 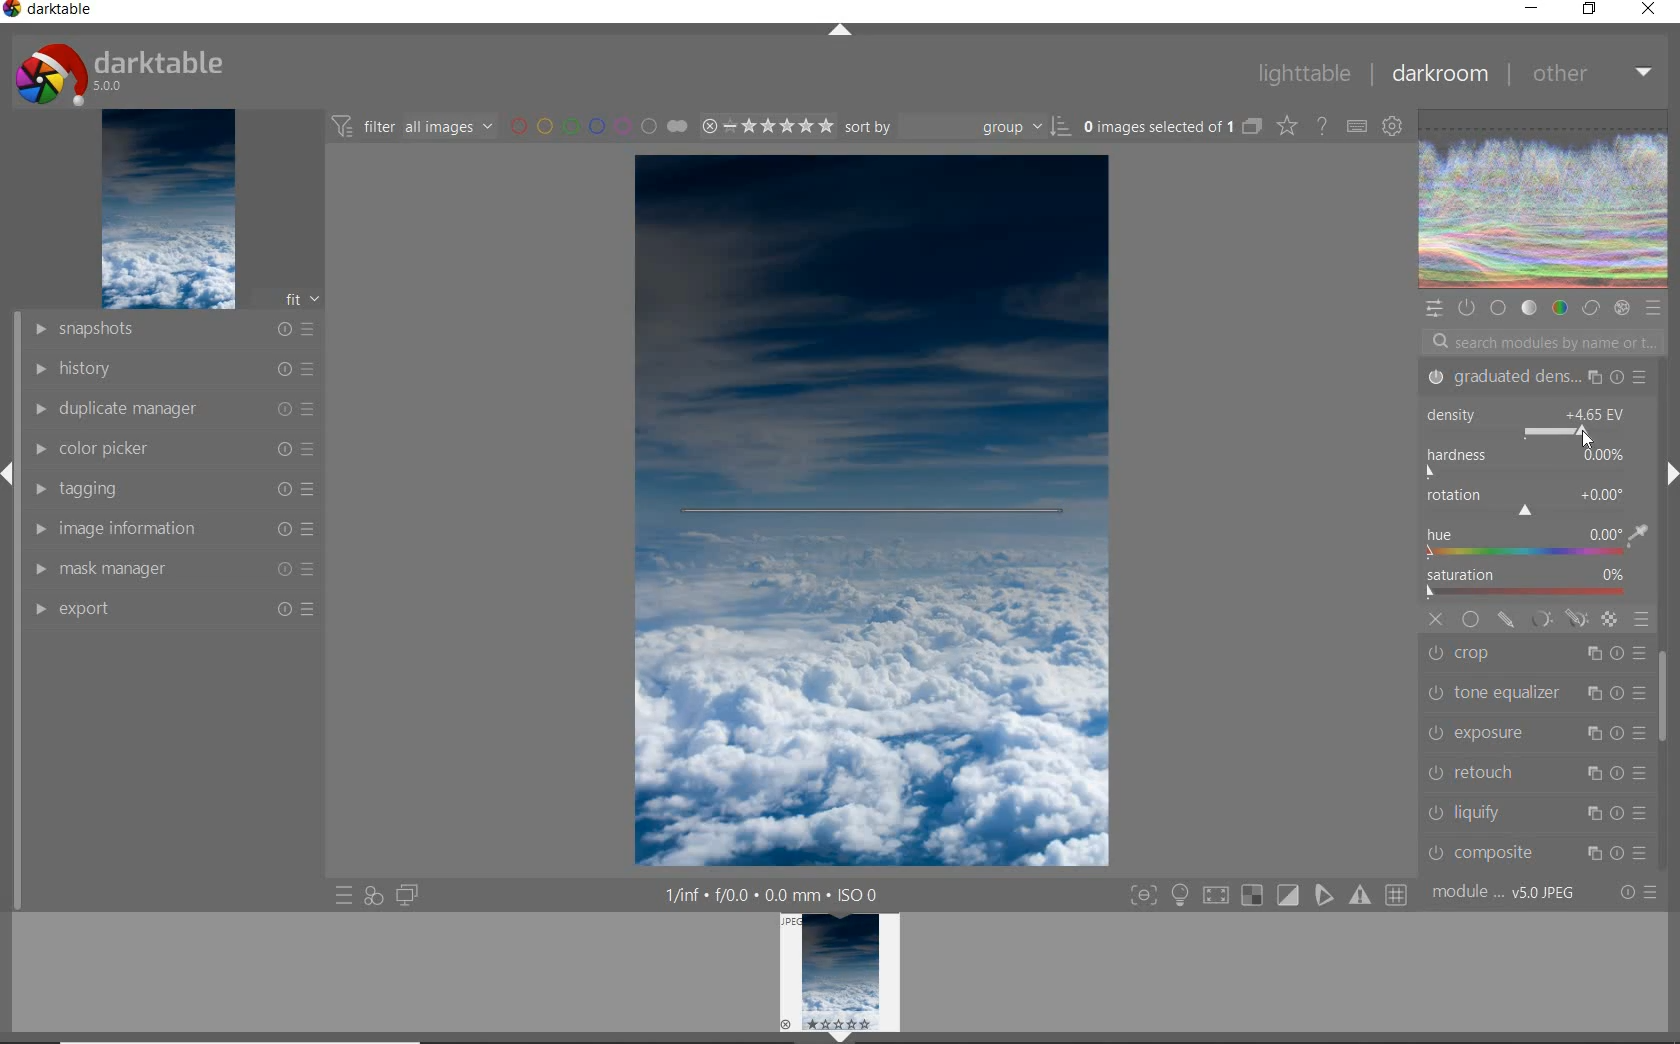 What do you see at coordinates (1438, 74) in the screenshot?
I see `DARKROOM` at bounding box center [1438, 74].